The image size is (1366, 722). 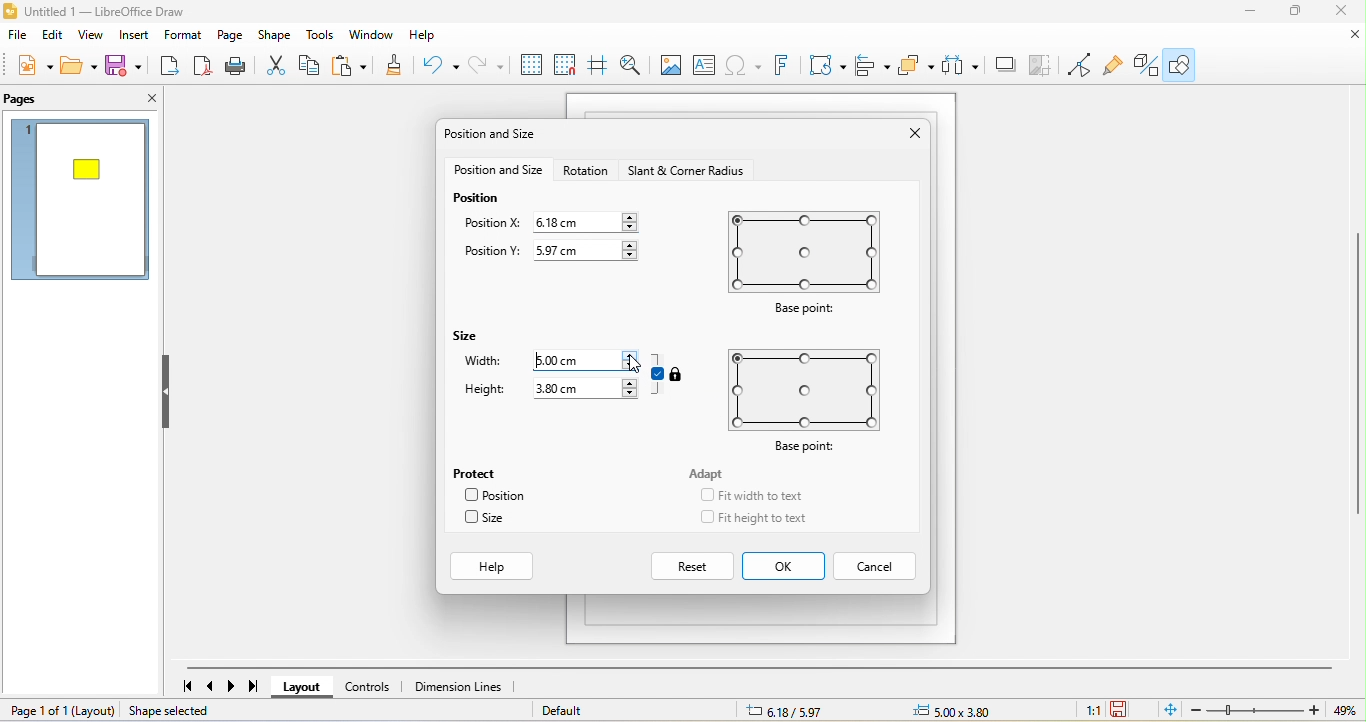 What do you see at coordinates (275, 65) in the screenshot?
I see `cut` at bounding box center [275, 65].